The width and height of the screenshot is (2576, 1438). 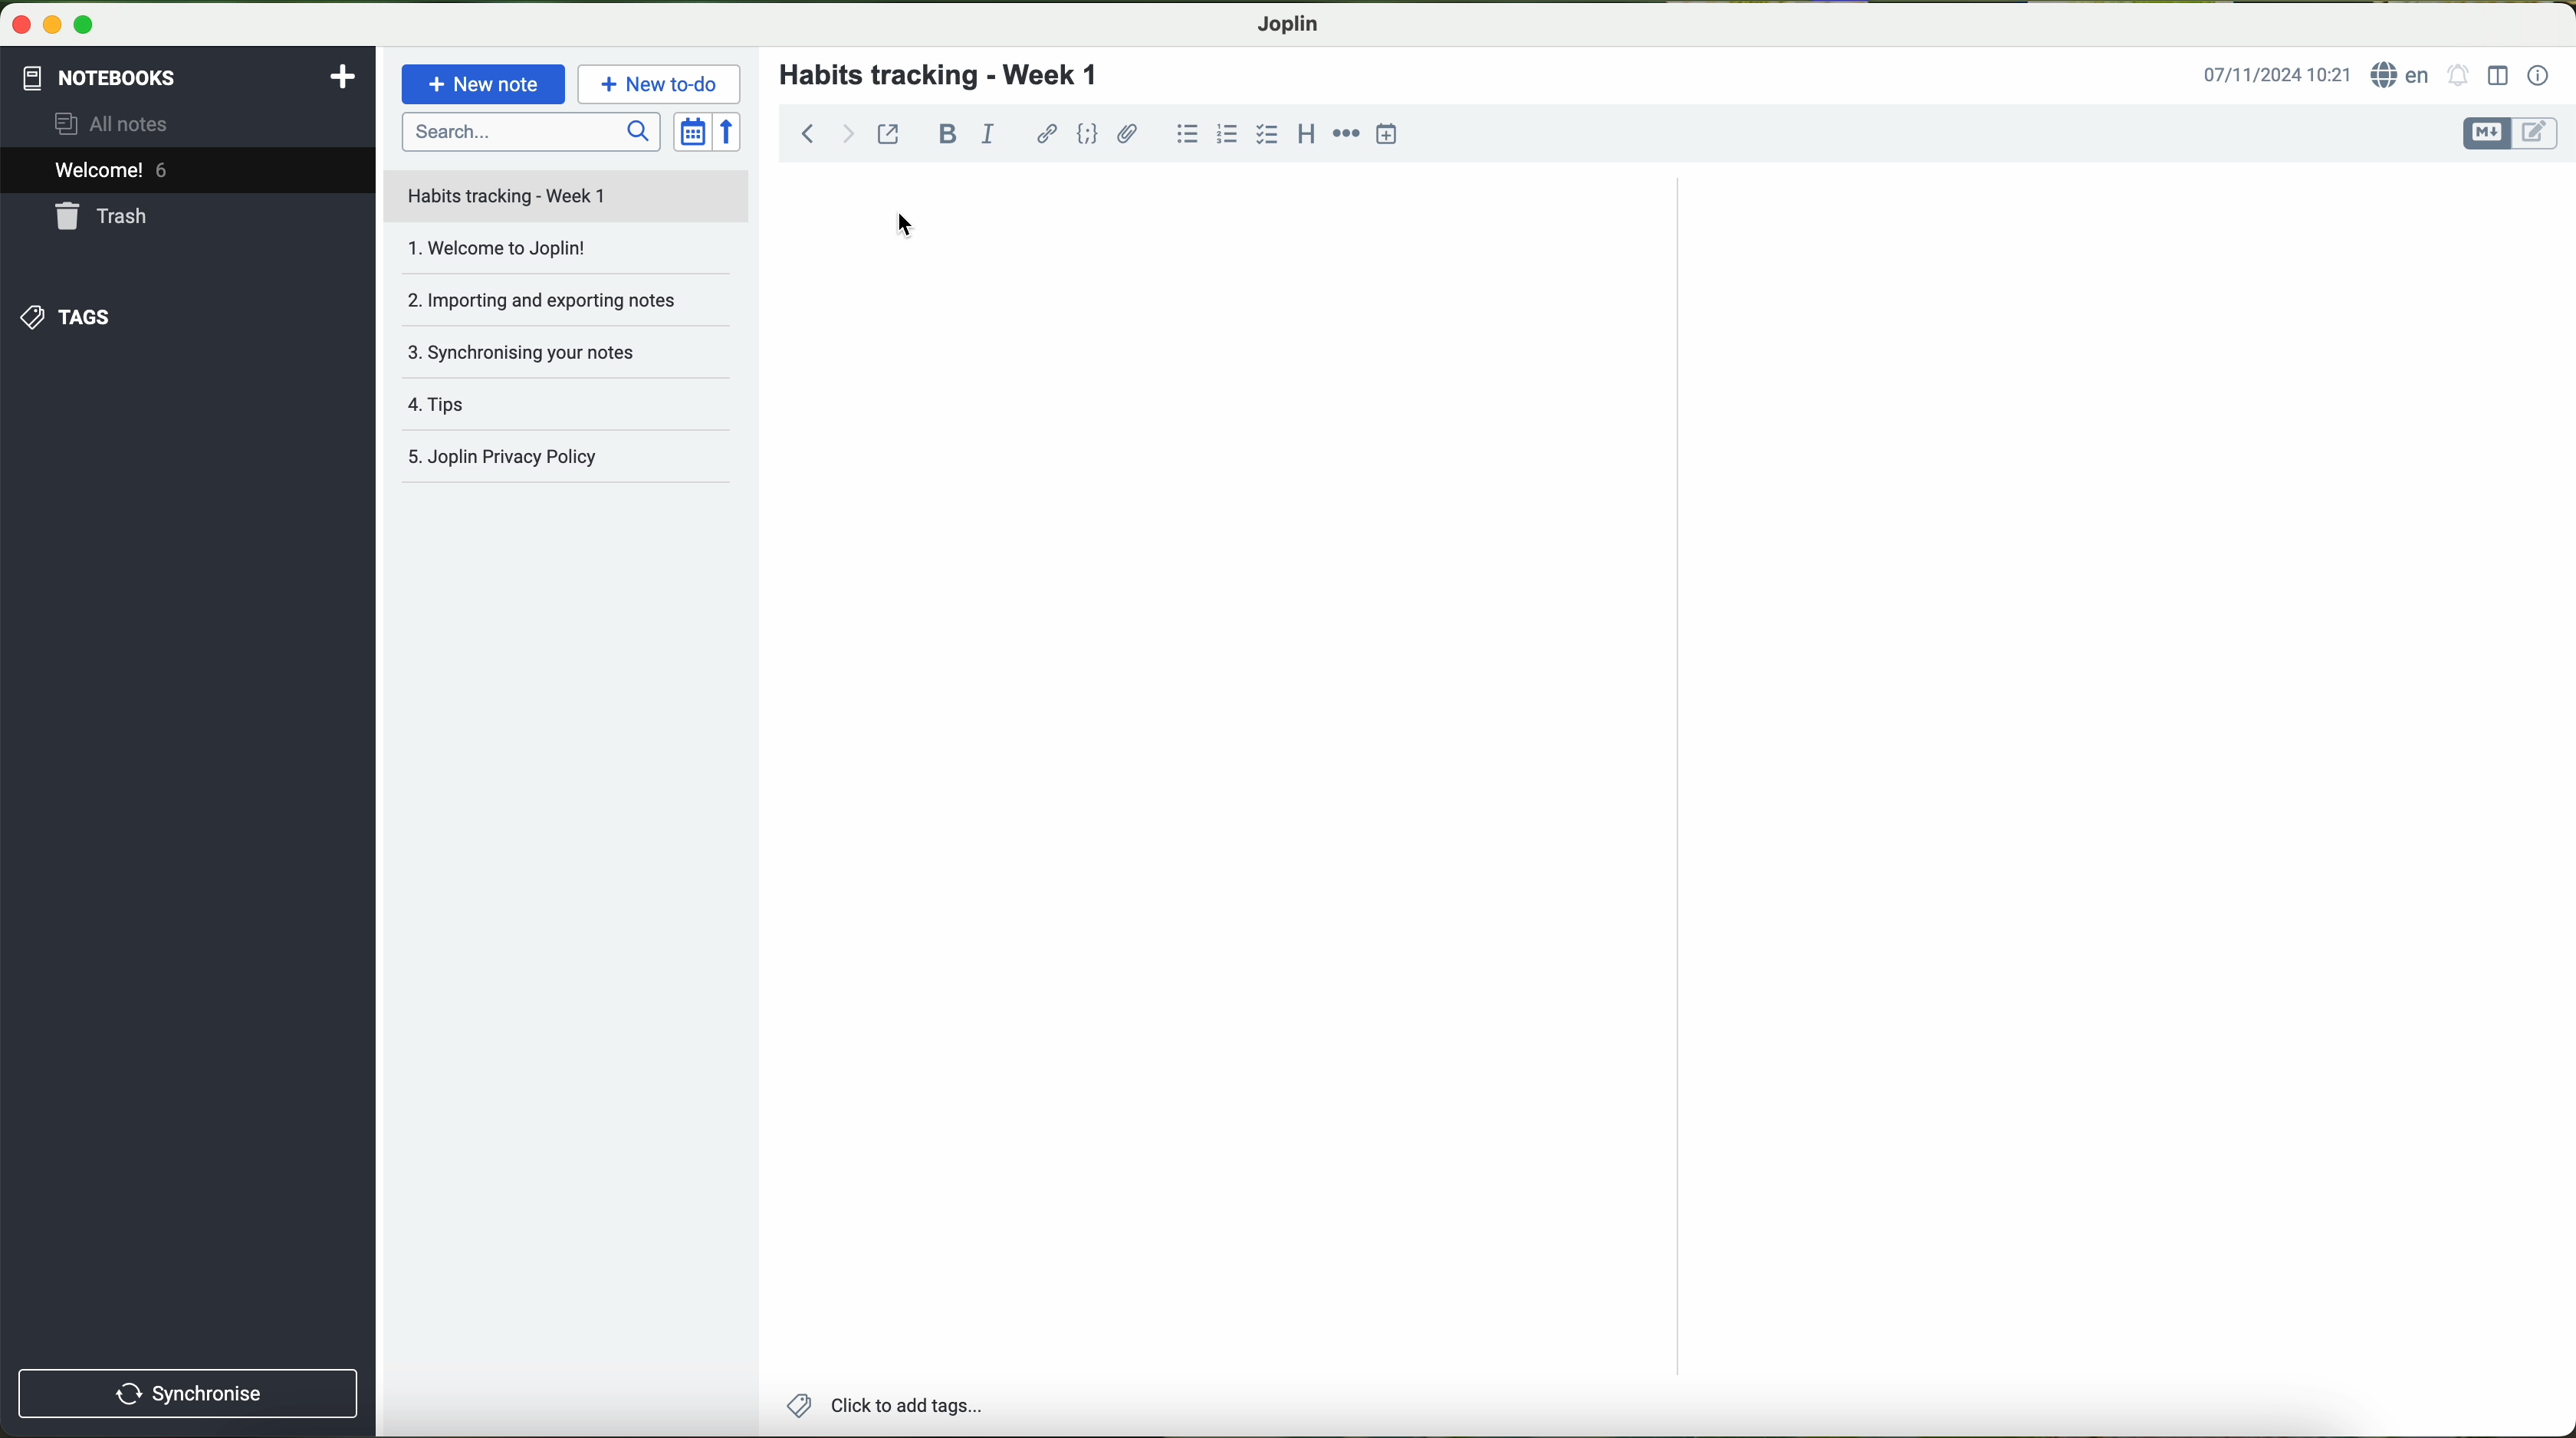 What do you see at coordinates (568, 460) in the screenshot?
I see `Joplin privacy policy` at bounding box center [568, 460].